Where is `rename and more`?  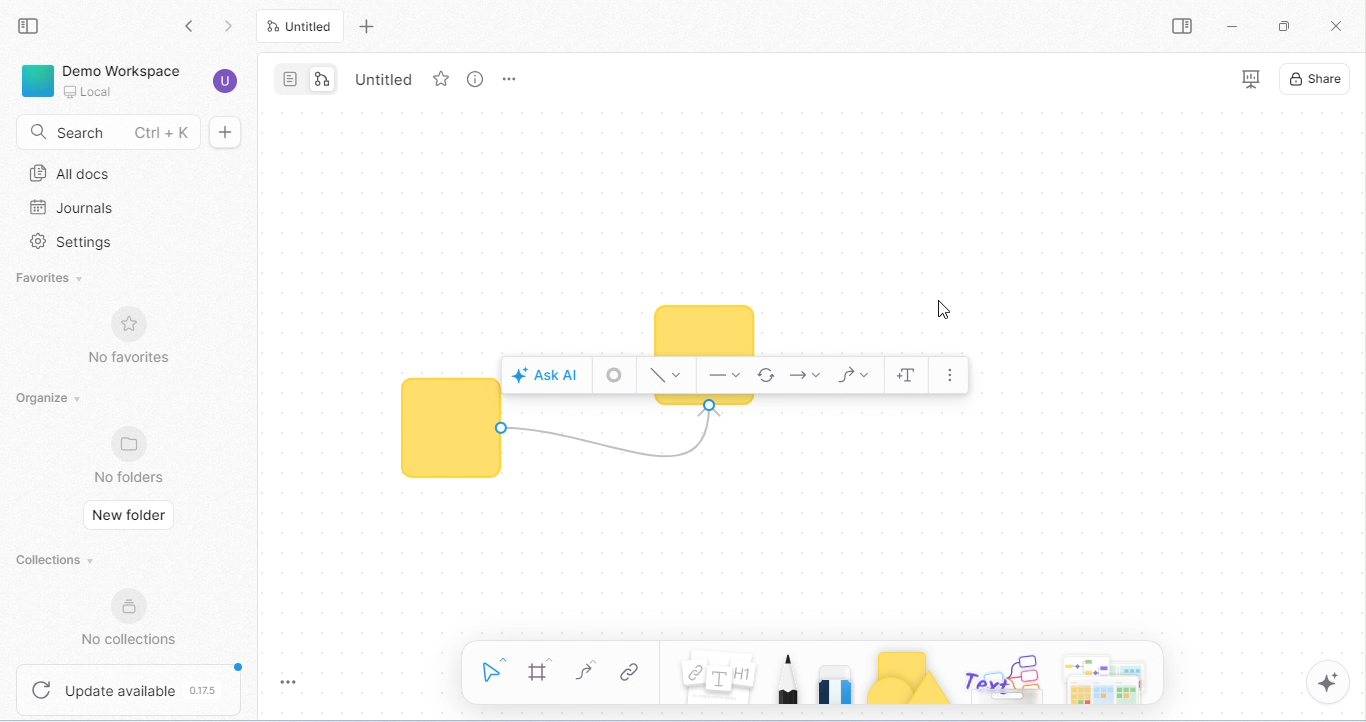
rename and more is located at coordinates (508, 78).